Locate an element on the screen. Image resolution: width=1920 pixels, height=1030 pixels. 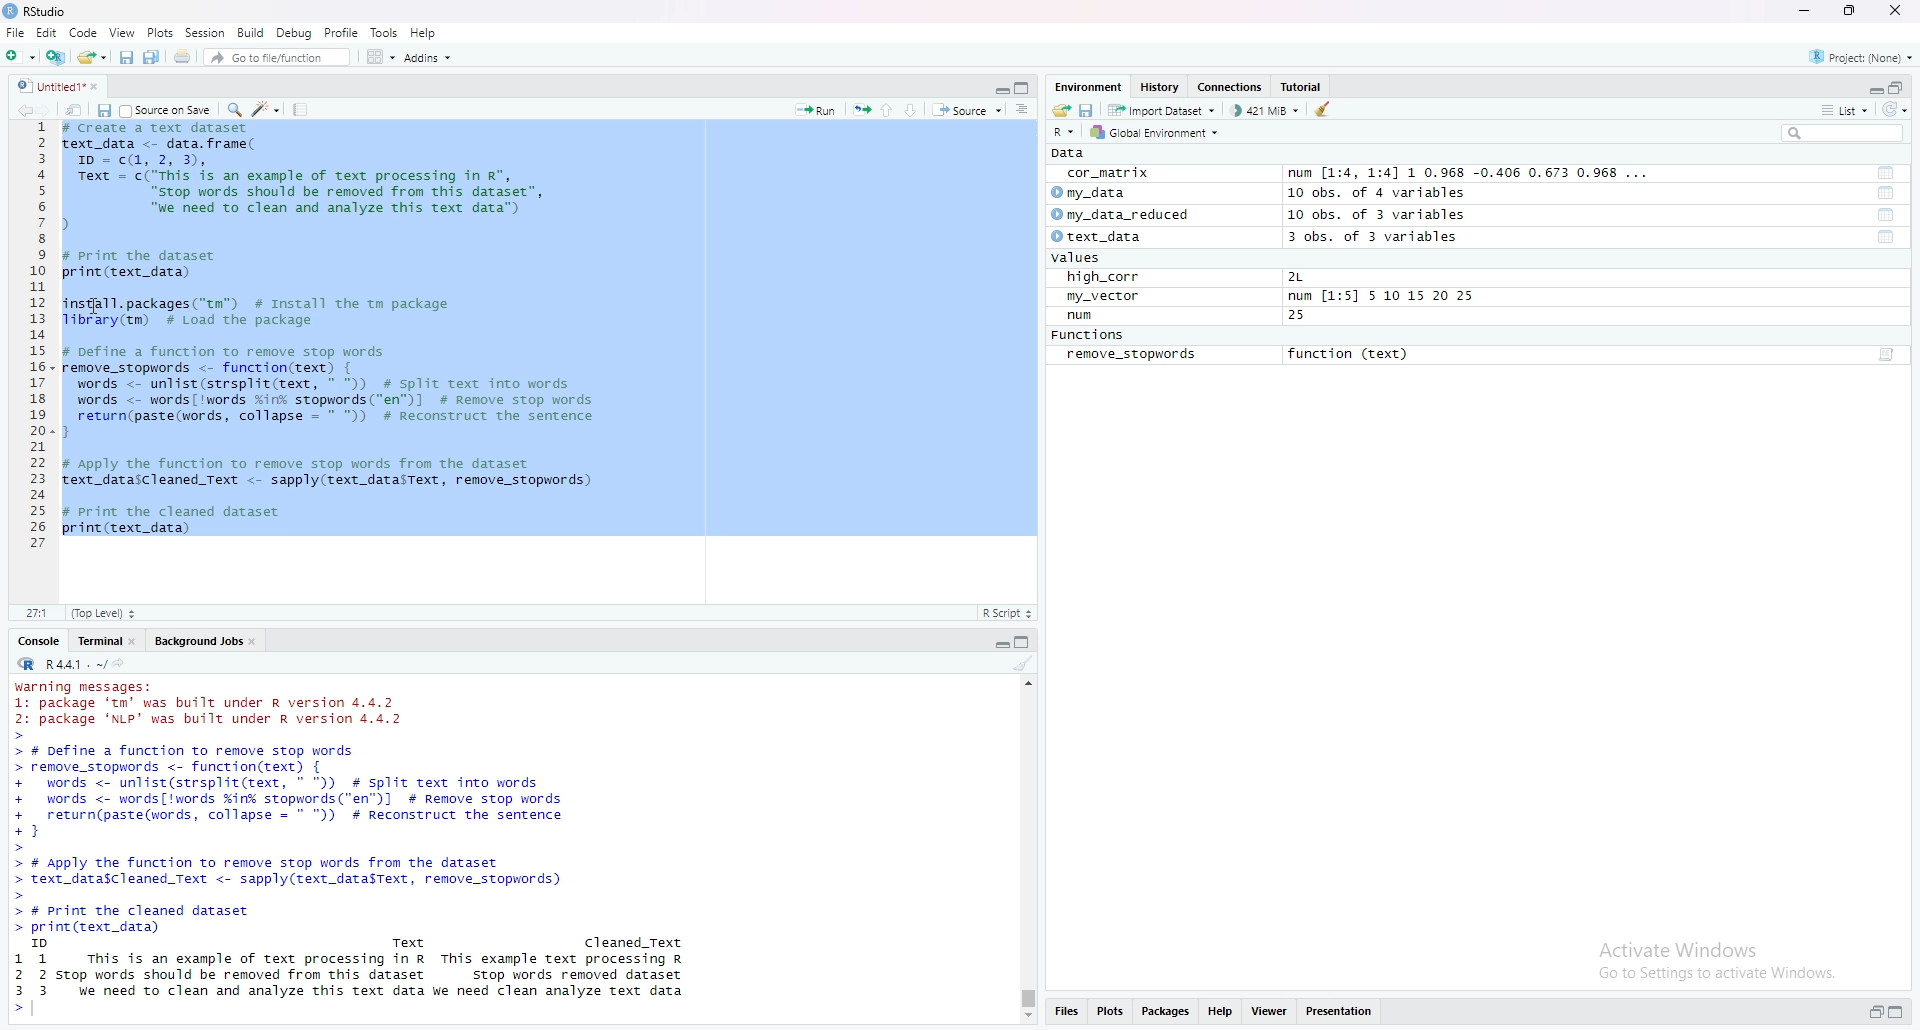
go to next section is located at coordinates (915, 108).